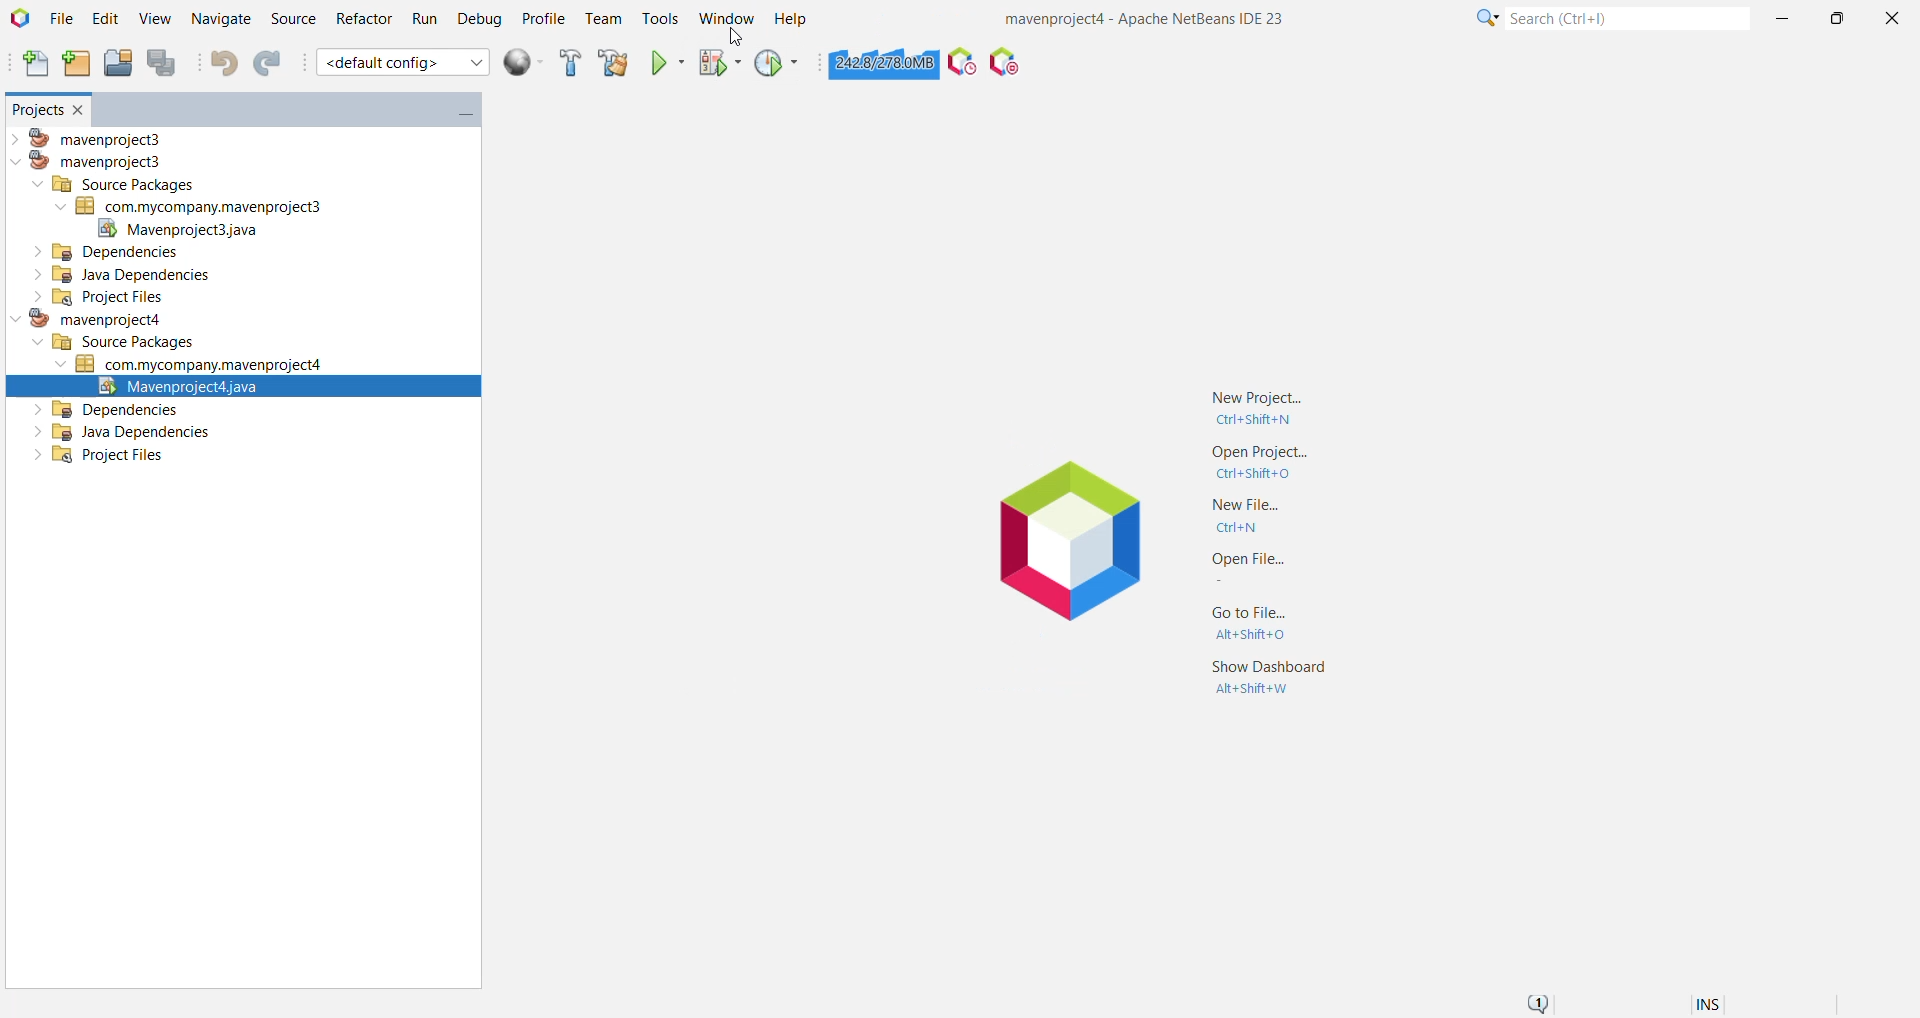 Image resolution: width=1920 pixels, height=1018 pixels. Describe the element at coordinates (883, 63) in the screenshot. I see `Click to force garbage collection` at that location.